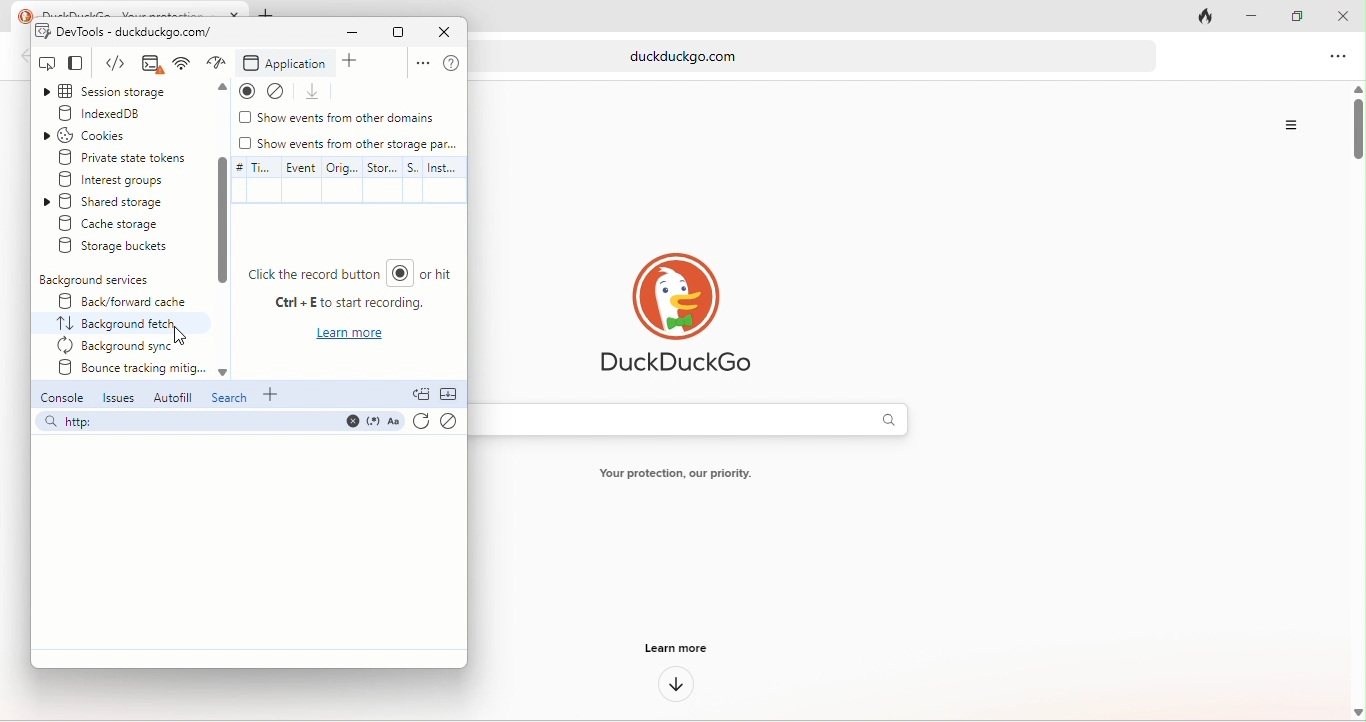 The height and width of the screenshot is (722, 1366). What do you see at coordinates (122, 114) in the screenshot?
I see `indexed` at bounding box center [122, 114].